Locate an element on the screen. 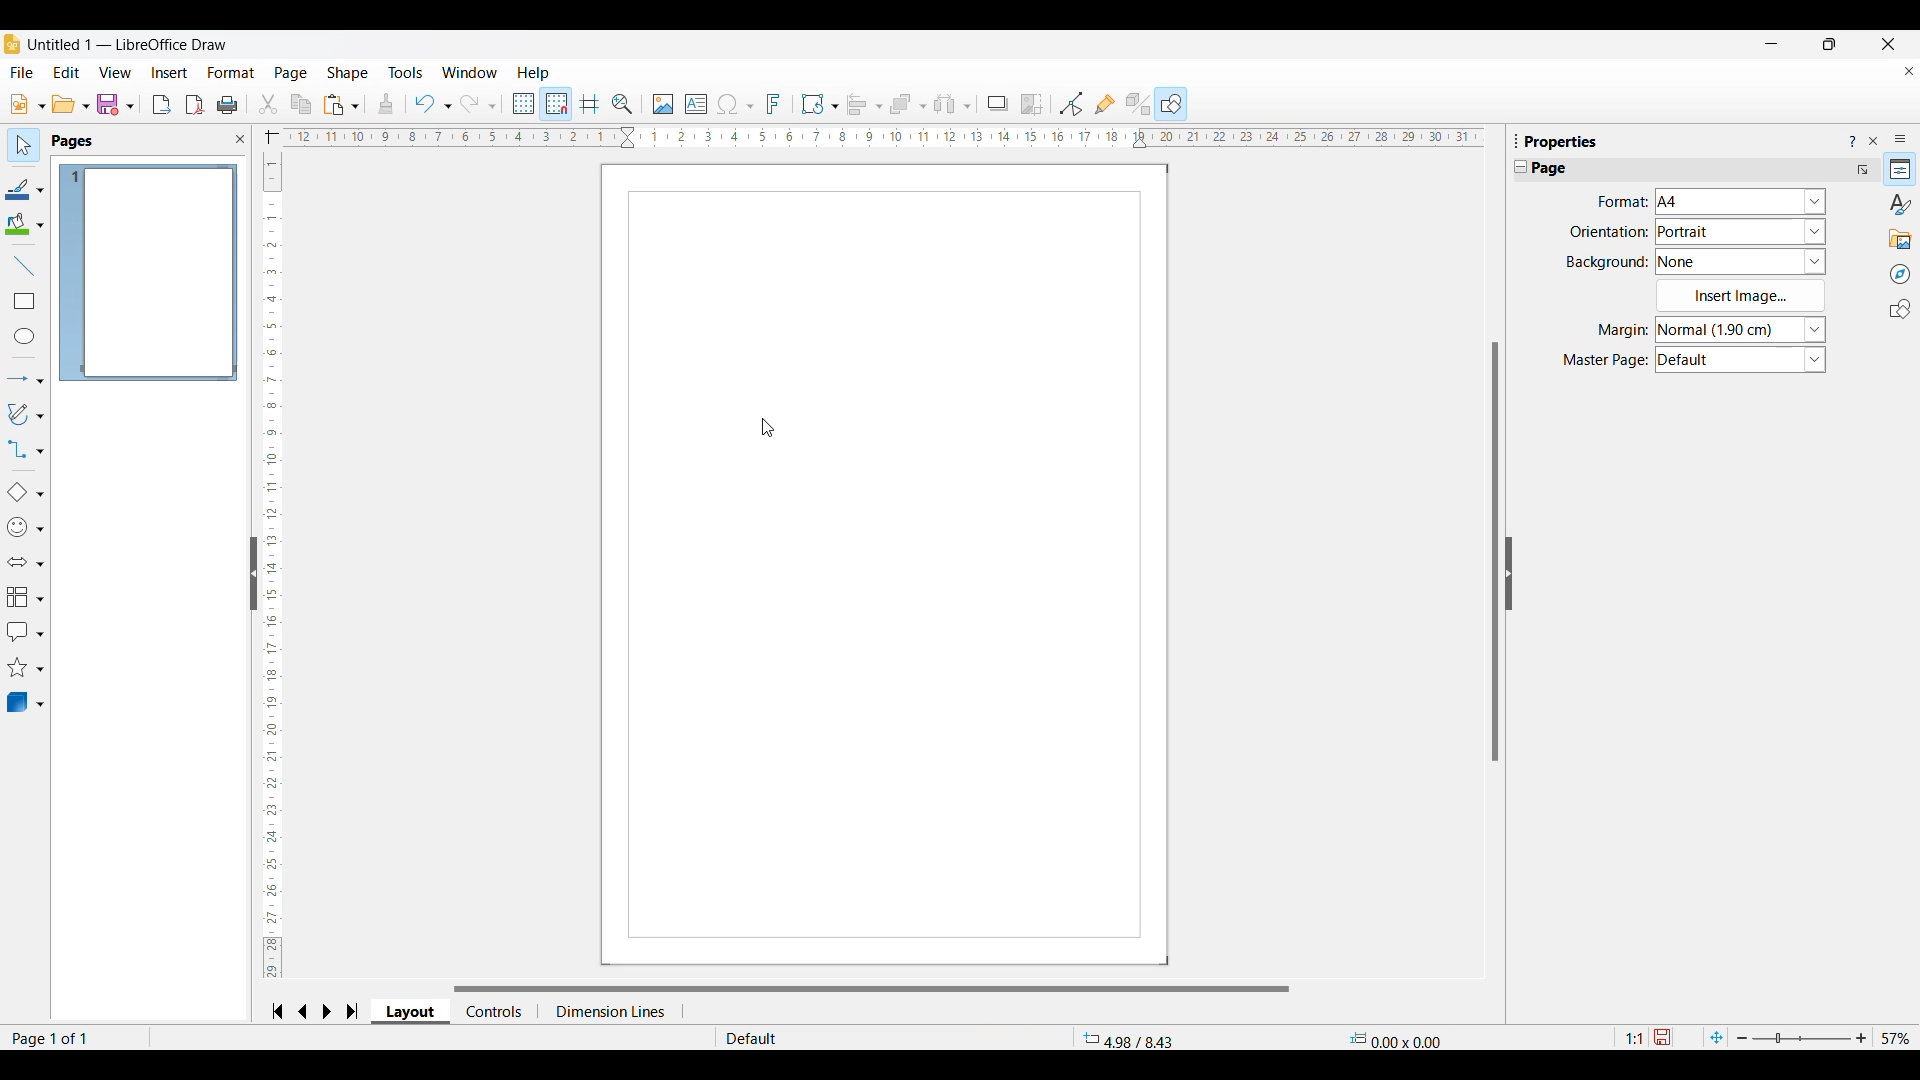 Image resolution: width=1920 pixels, height=1080 pixels. Master page is located at coordinates (1606, 360).